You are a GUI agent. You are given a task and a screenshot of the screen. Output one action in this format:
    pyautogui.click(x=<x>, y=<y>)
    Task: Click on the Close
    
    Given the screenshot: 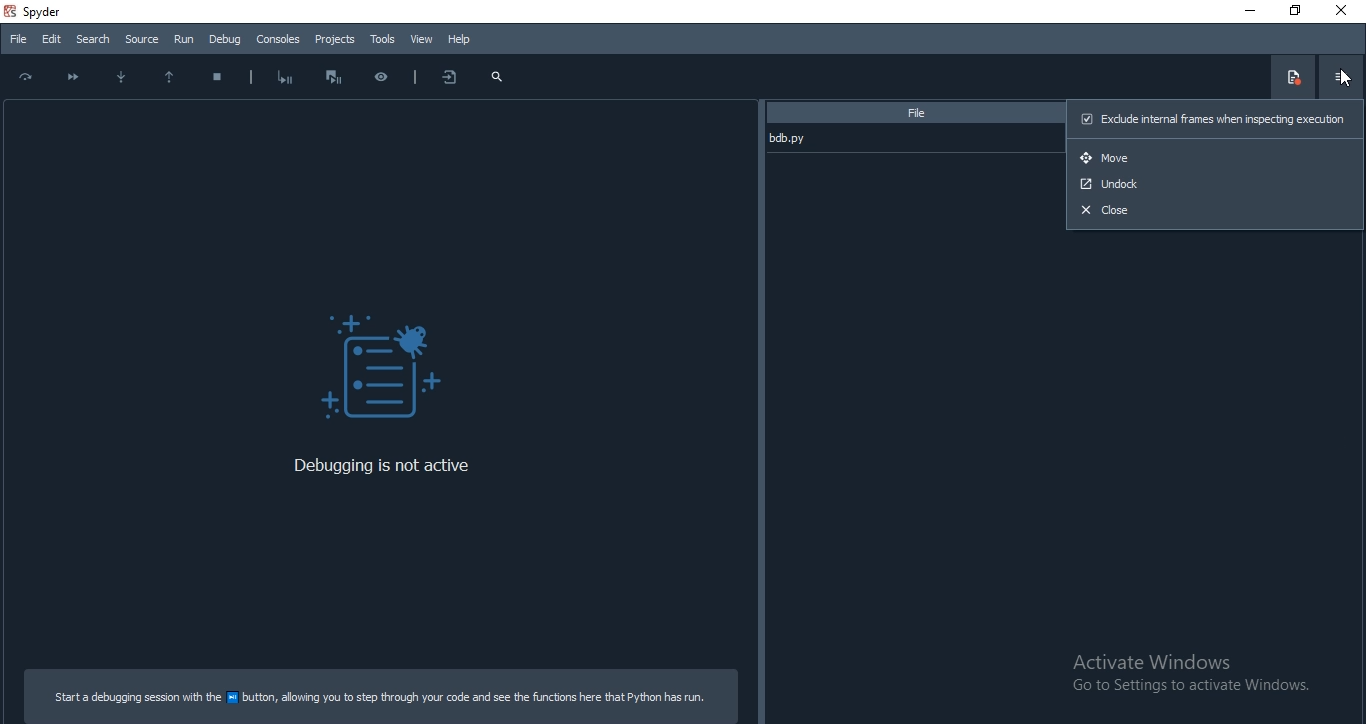 What is the action you would take?
    pyautogui.click(x=1215, y=210)
    